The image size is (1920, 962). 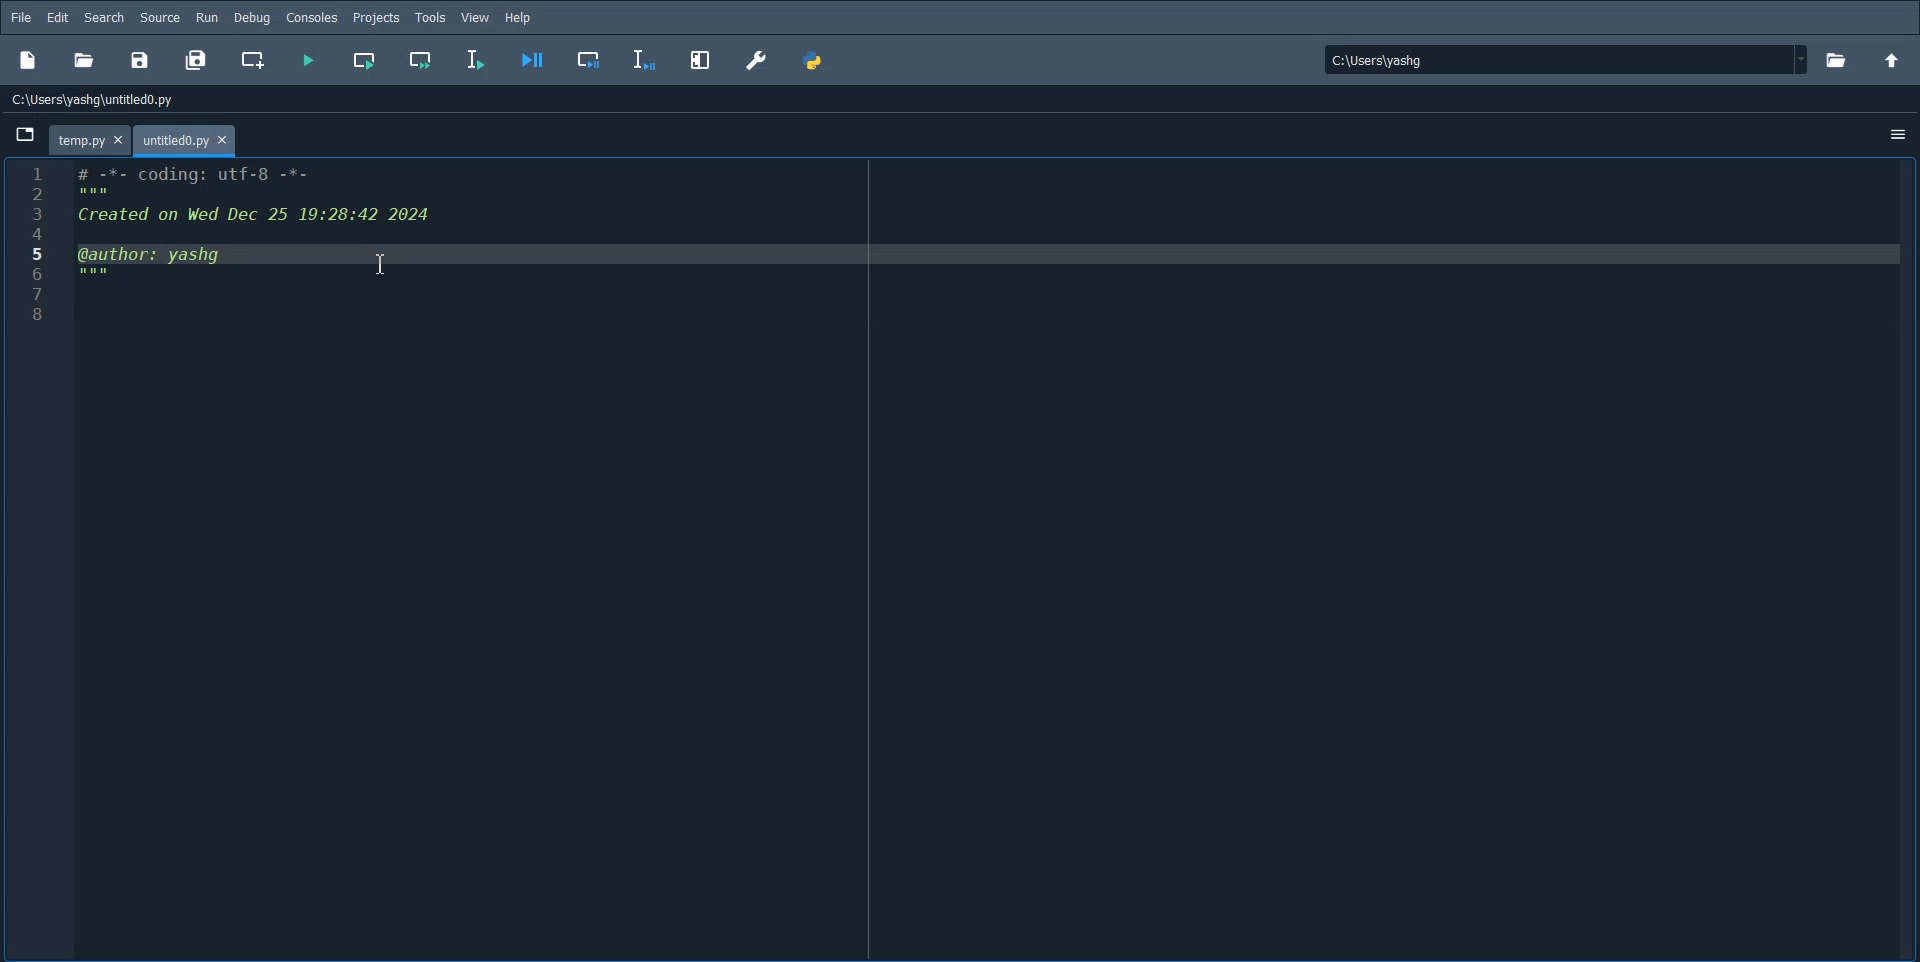 What do you see at coordinates (58, 18) in the screenshot?
I see `Edit` at bounding box center [58, 18].